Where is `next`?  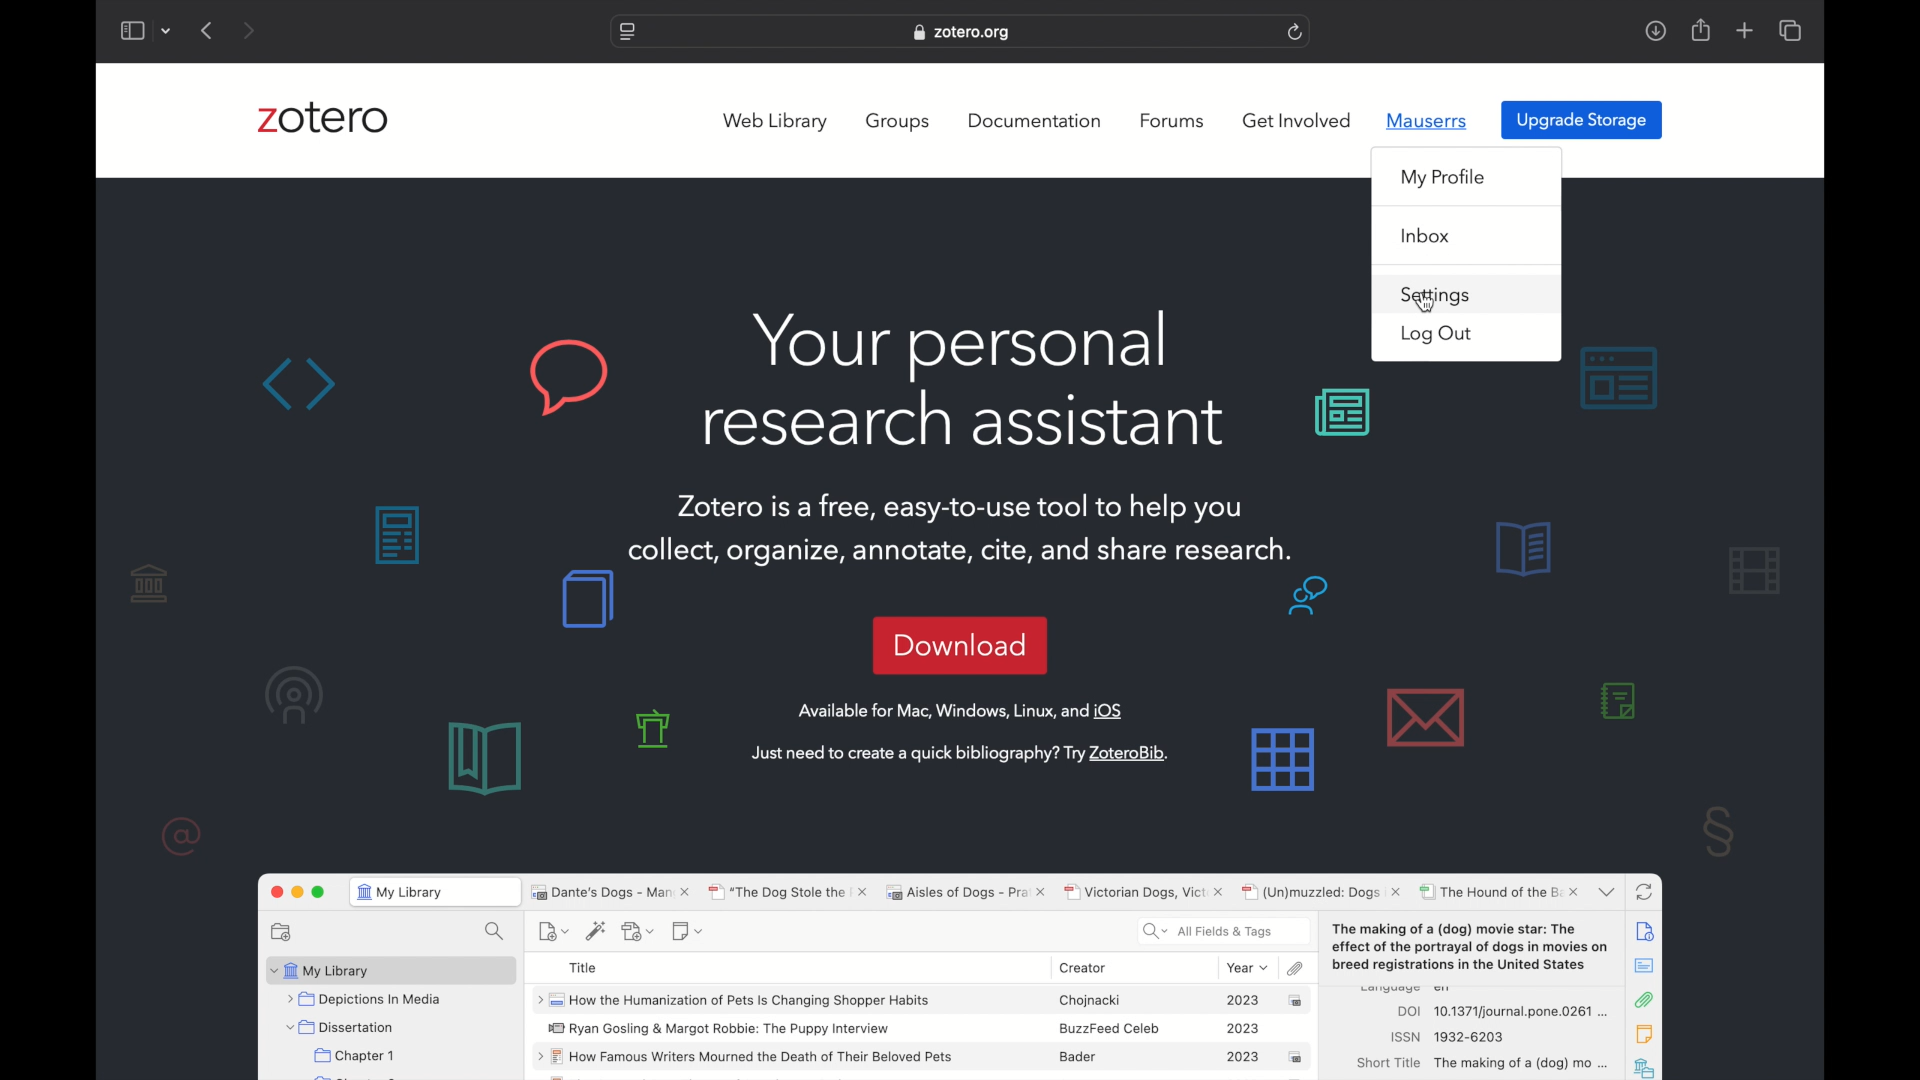
next is located at coordinates (250, 30).